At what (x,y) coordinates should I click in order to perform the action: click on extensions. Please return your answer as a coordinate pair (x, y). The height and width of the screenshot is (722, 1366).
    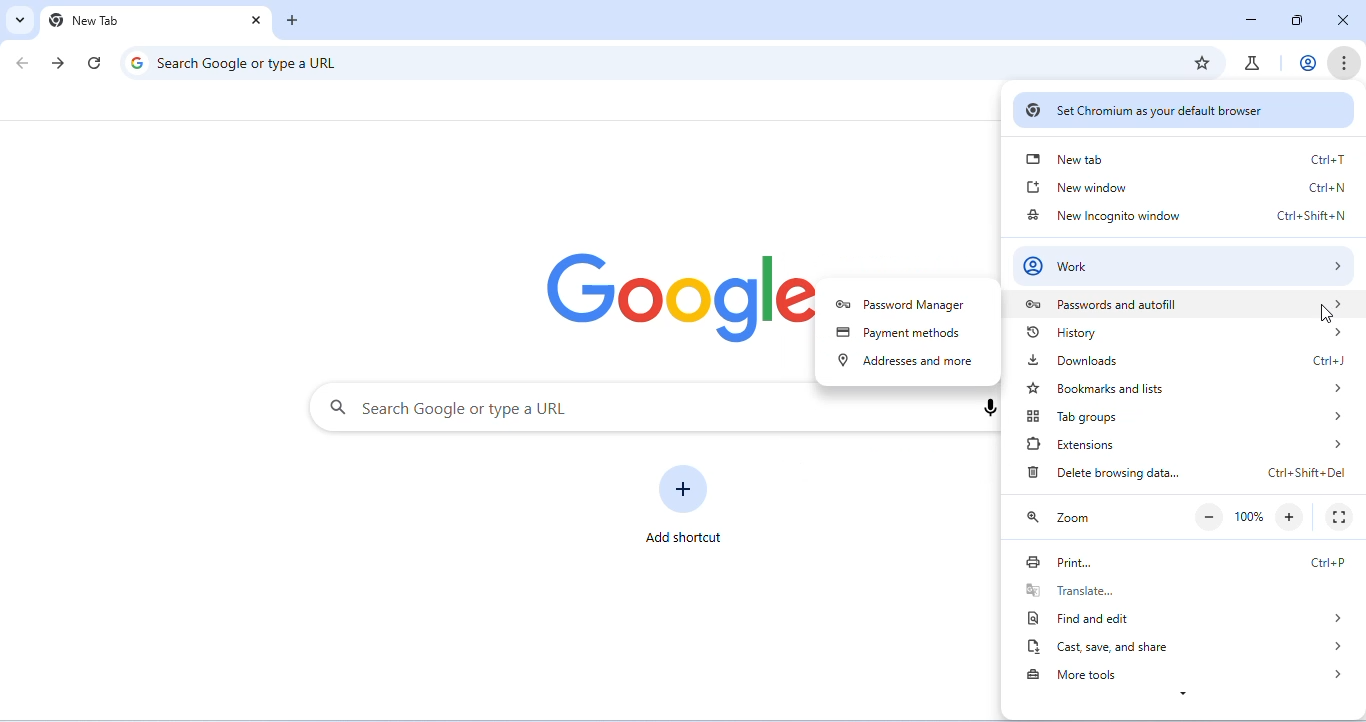
    Looking at the image, I should click on (1182, 444).